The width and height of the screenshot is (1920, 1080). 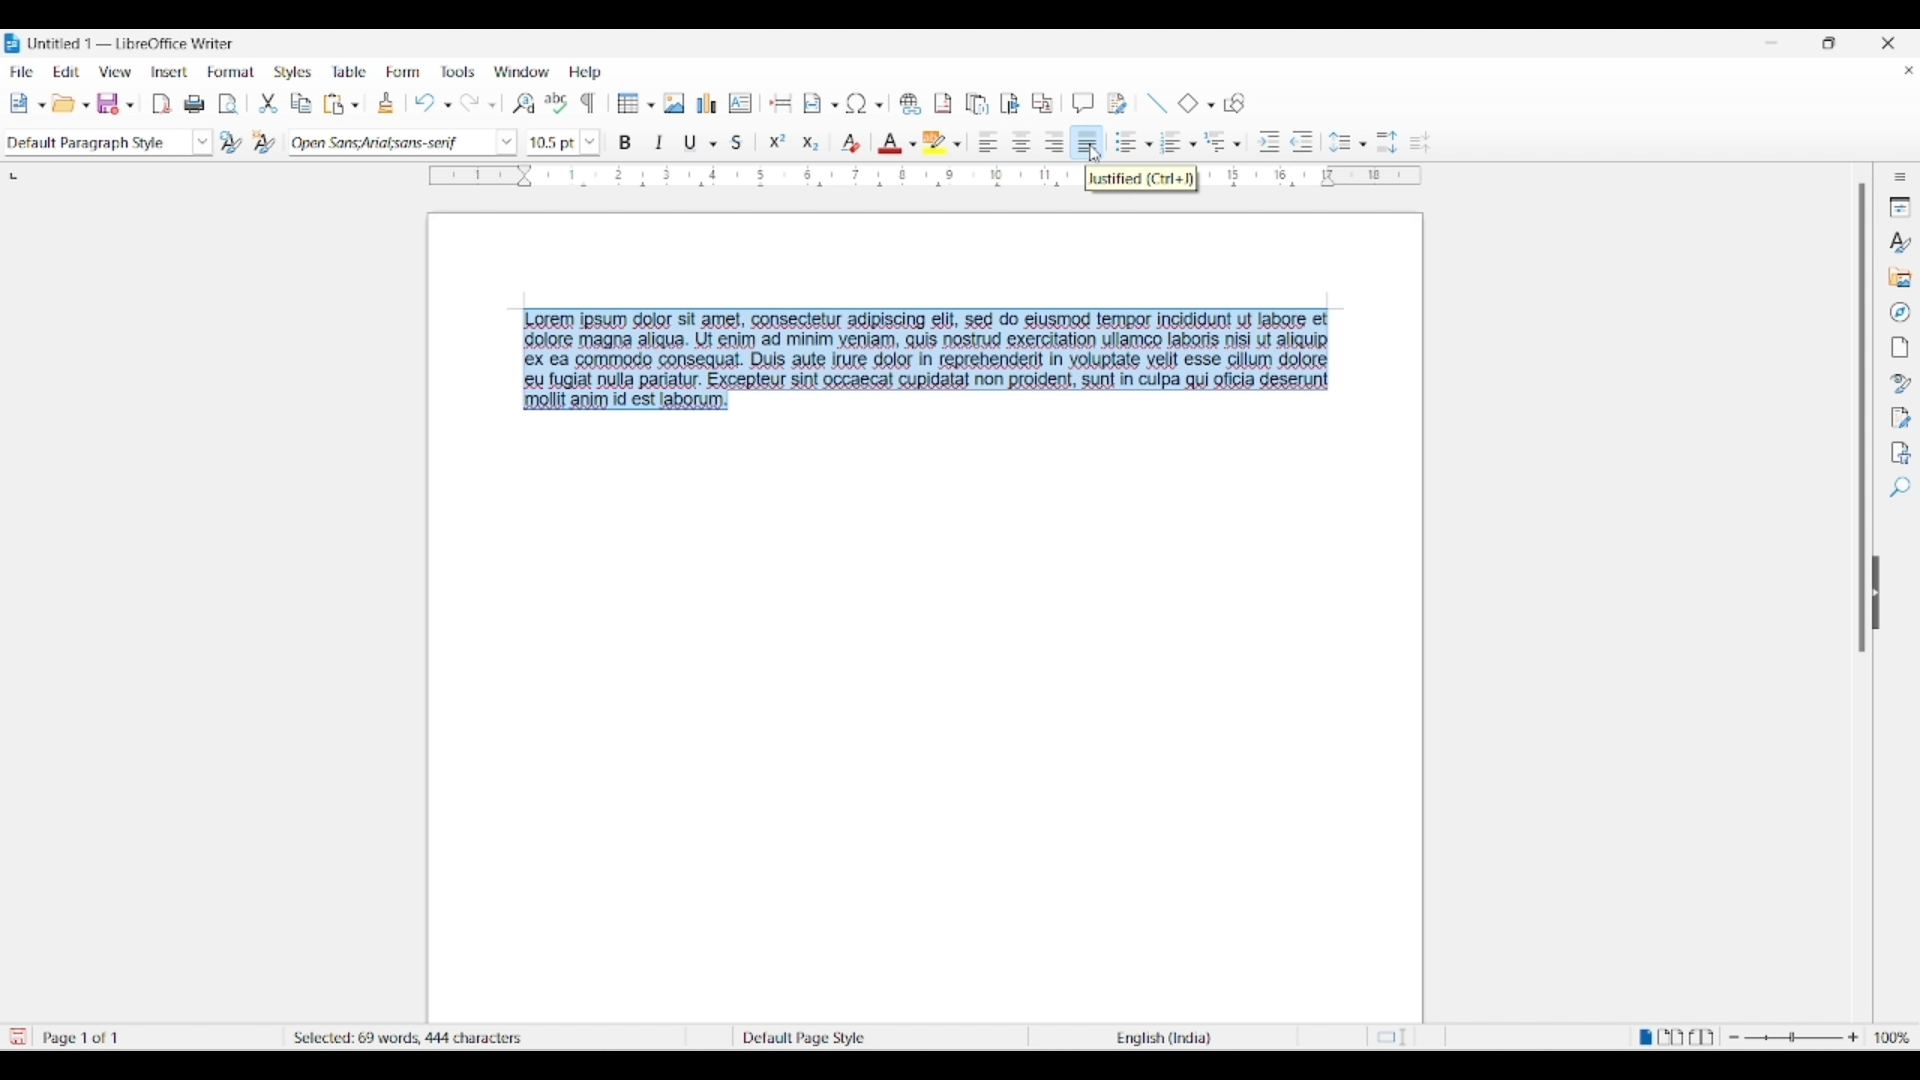 I want to click on Selected underline for text, so click(x=690, y=143).